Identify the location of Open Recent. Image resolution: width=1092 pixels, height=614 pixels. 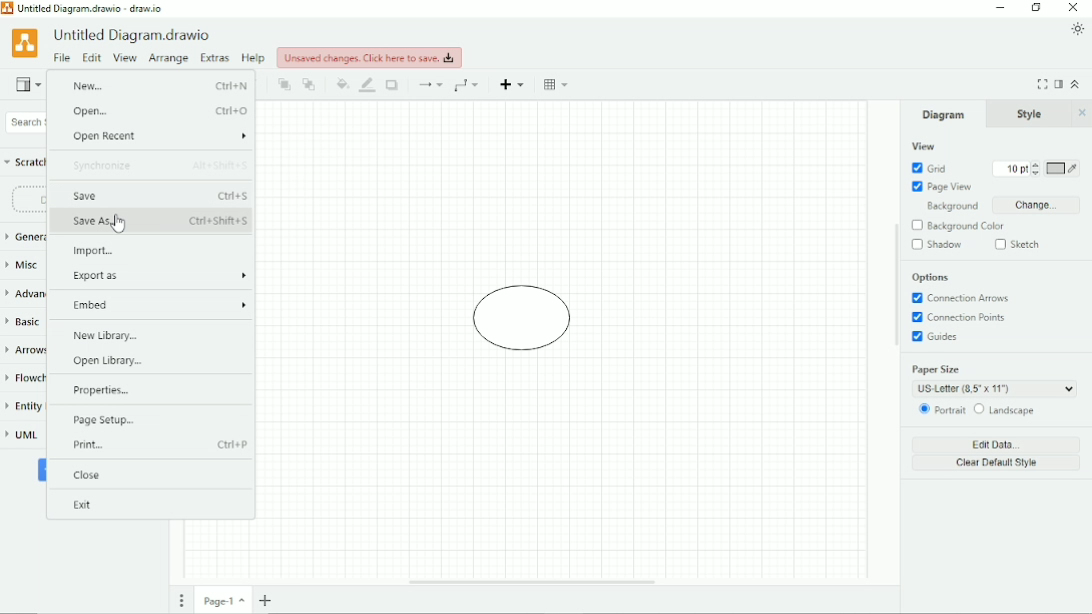
(162, 136).